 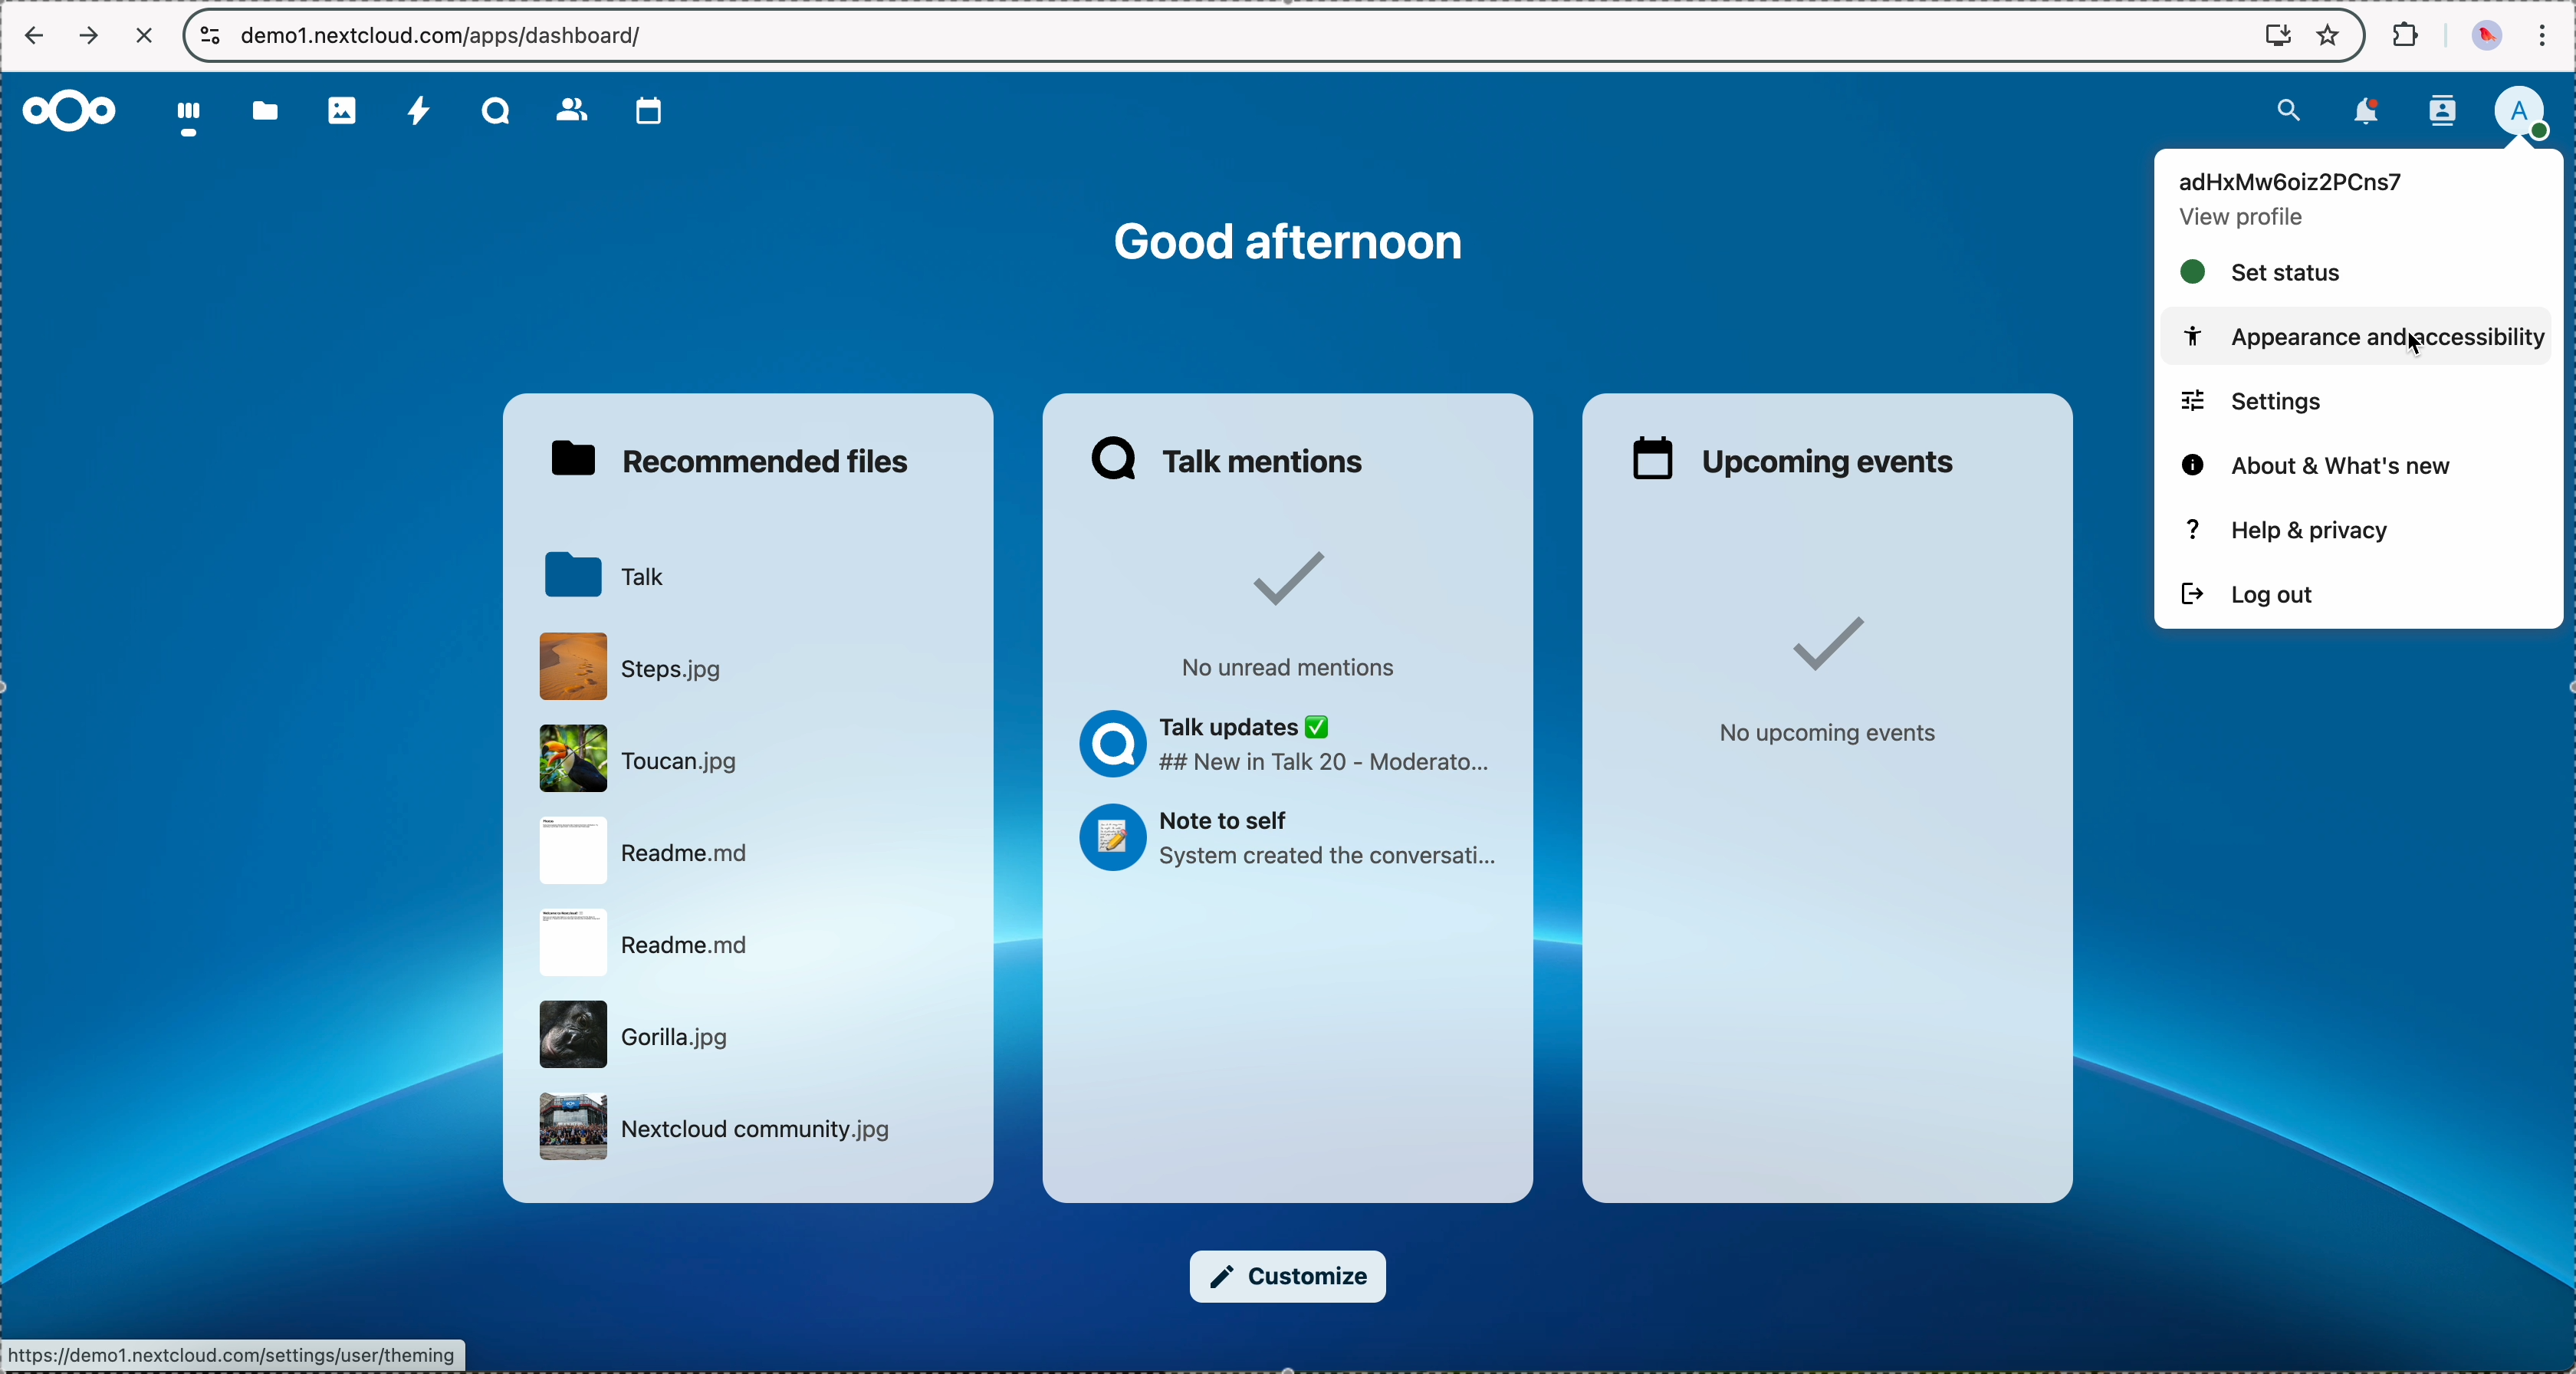 I want to click on Nextcloud logo, so click(x=71, y=109).